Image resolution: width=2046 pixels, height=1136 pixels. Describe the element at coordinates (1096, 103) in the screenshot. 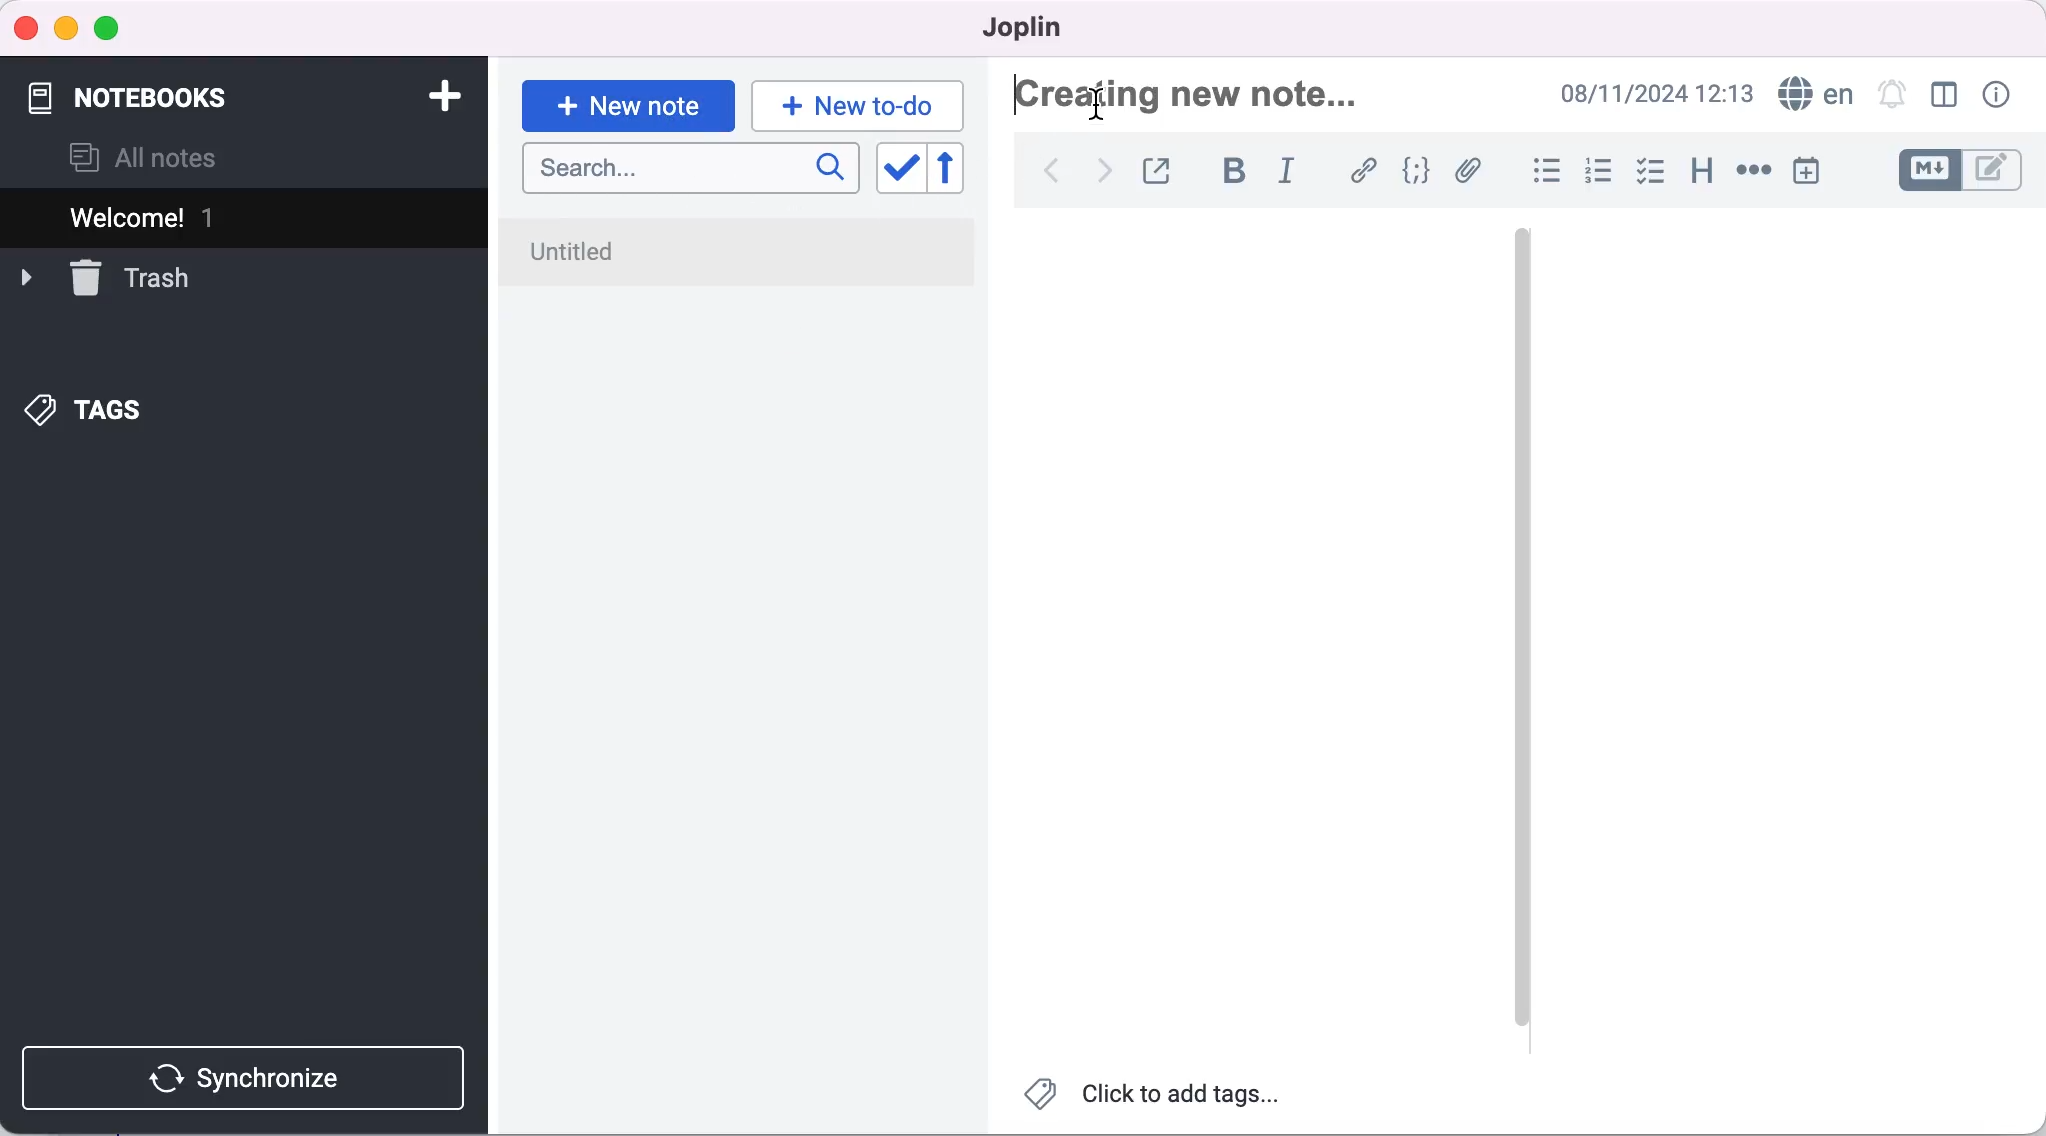

I see `cursor` at that location.